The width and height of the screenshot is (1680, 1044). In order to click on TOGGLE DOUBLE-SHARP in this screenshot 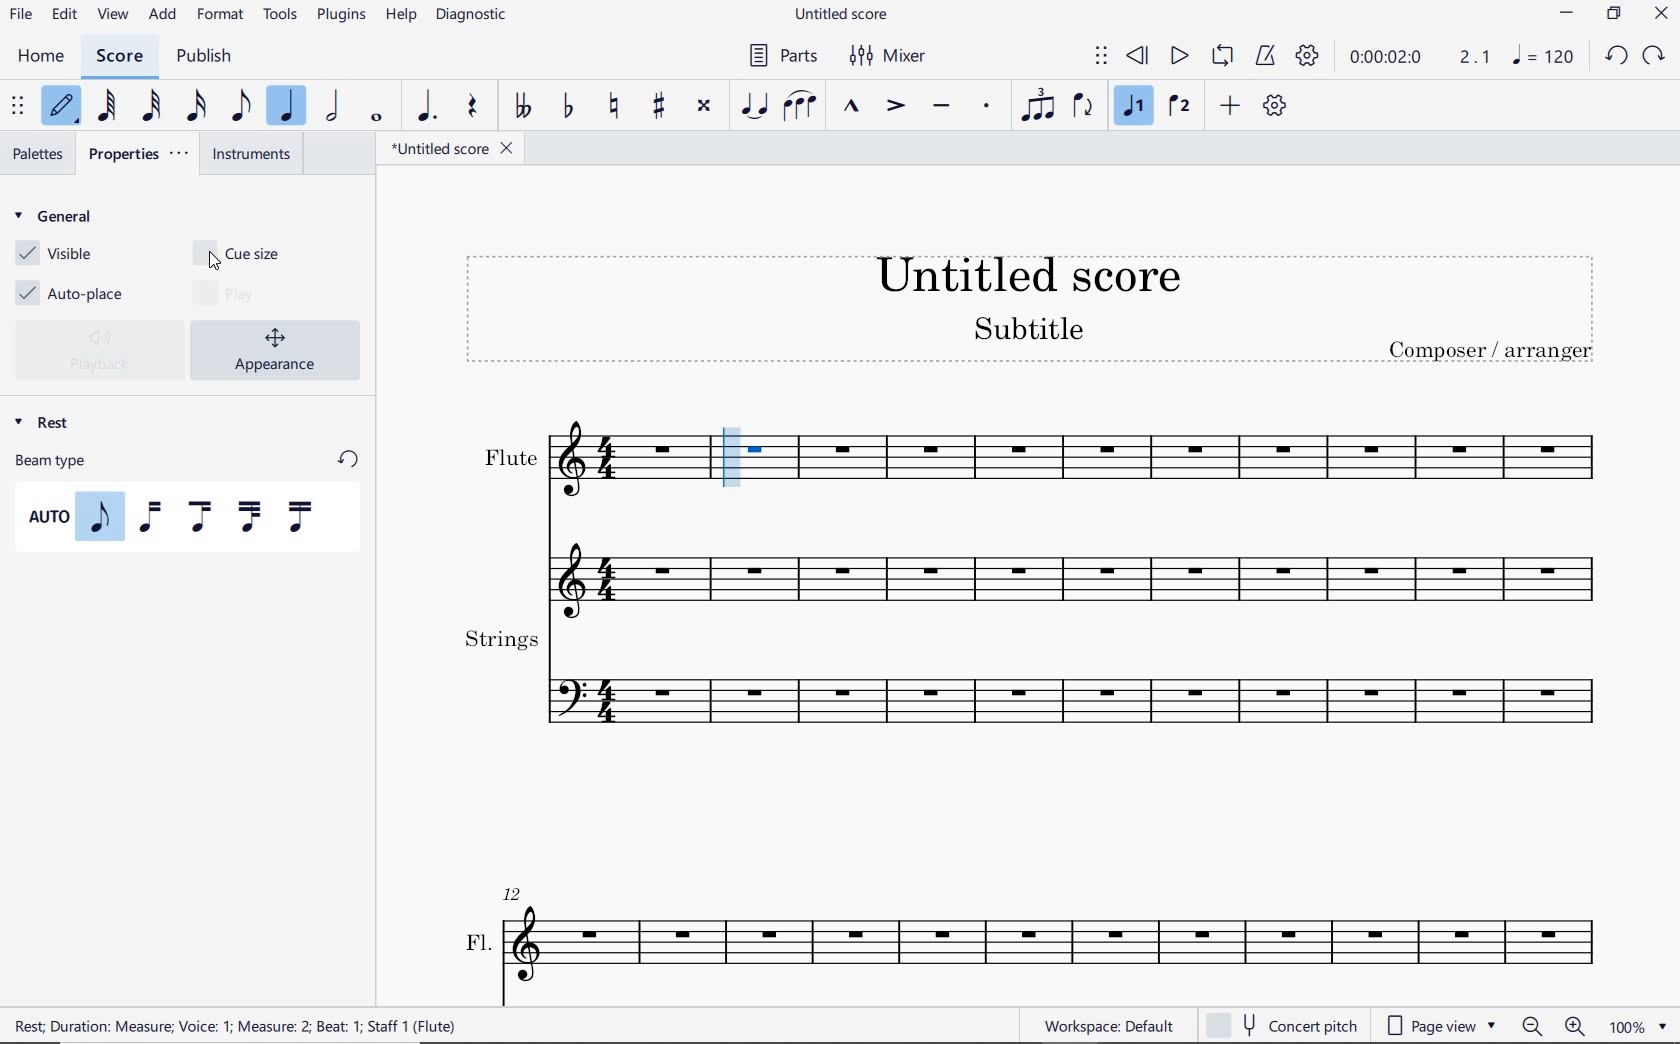, I will do `click(703, 104)`.